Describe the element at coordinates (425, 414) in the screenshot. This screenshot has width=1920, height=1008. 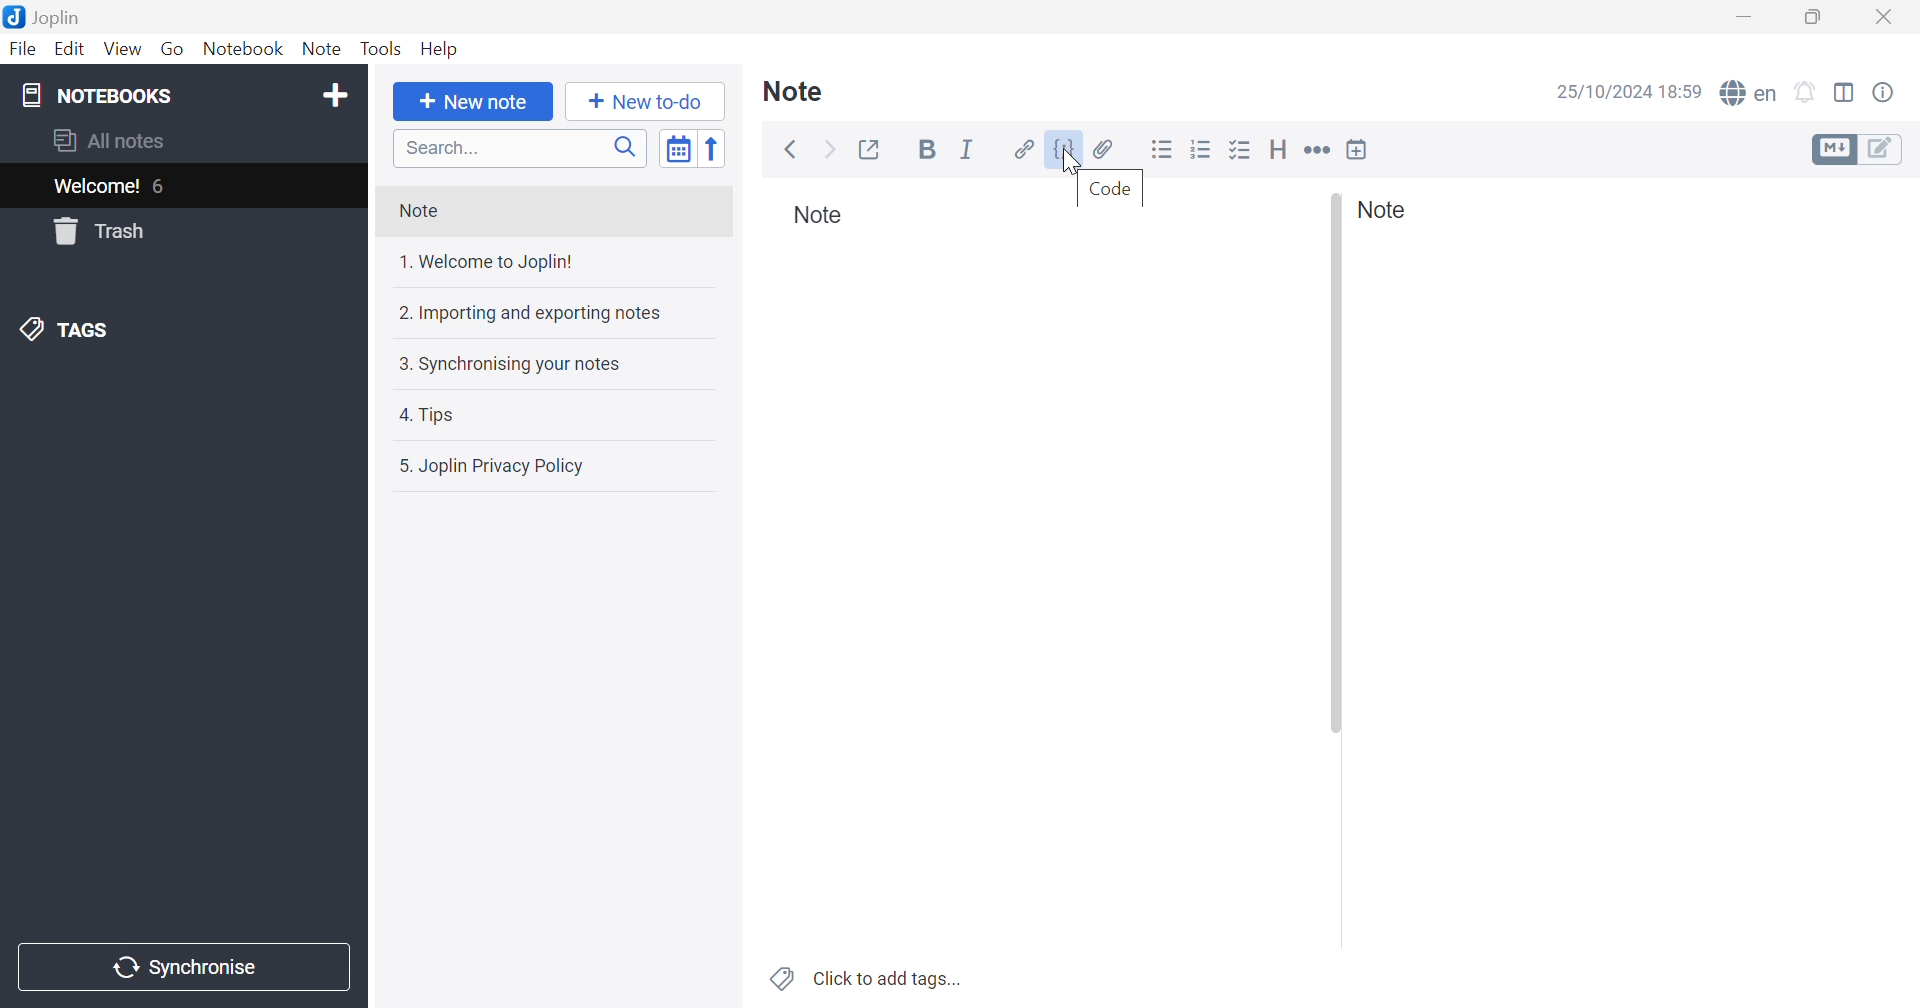
I see `4. Tips` at that location.